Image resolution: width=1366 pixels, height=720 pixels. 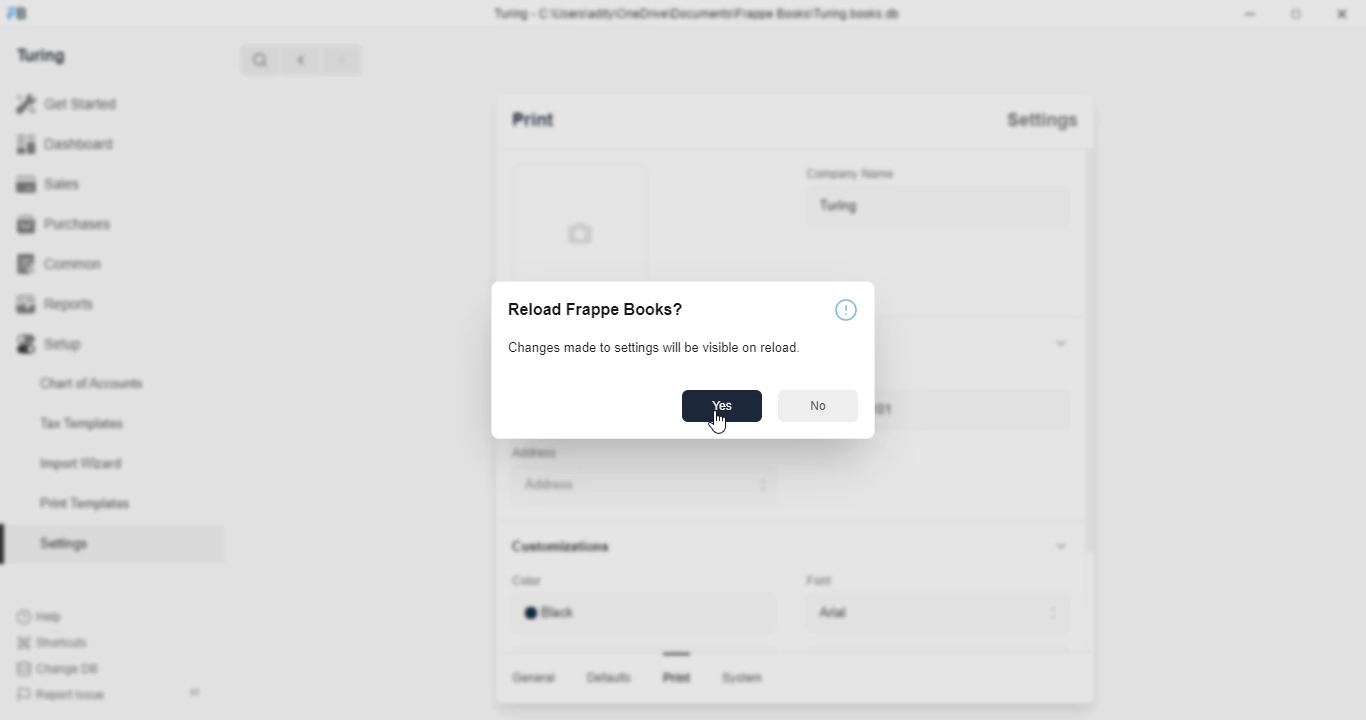 I want to click on Black, so click(x=638, y=612).